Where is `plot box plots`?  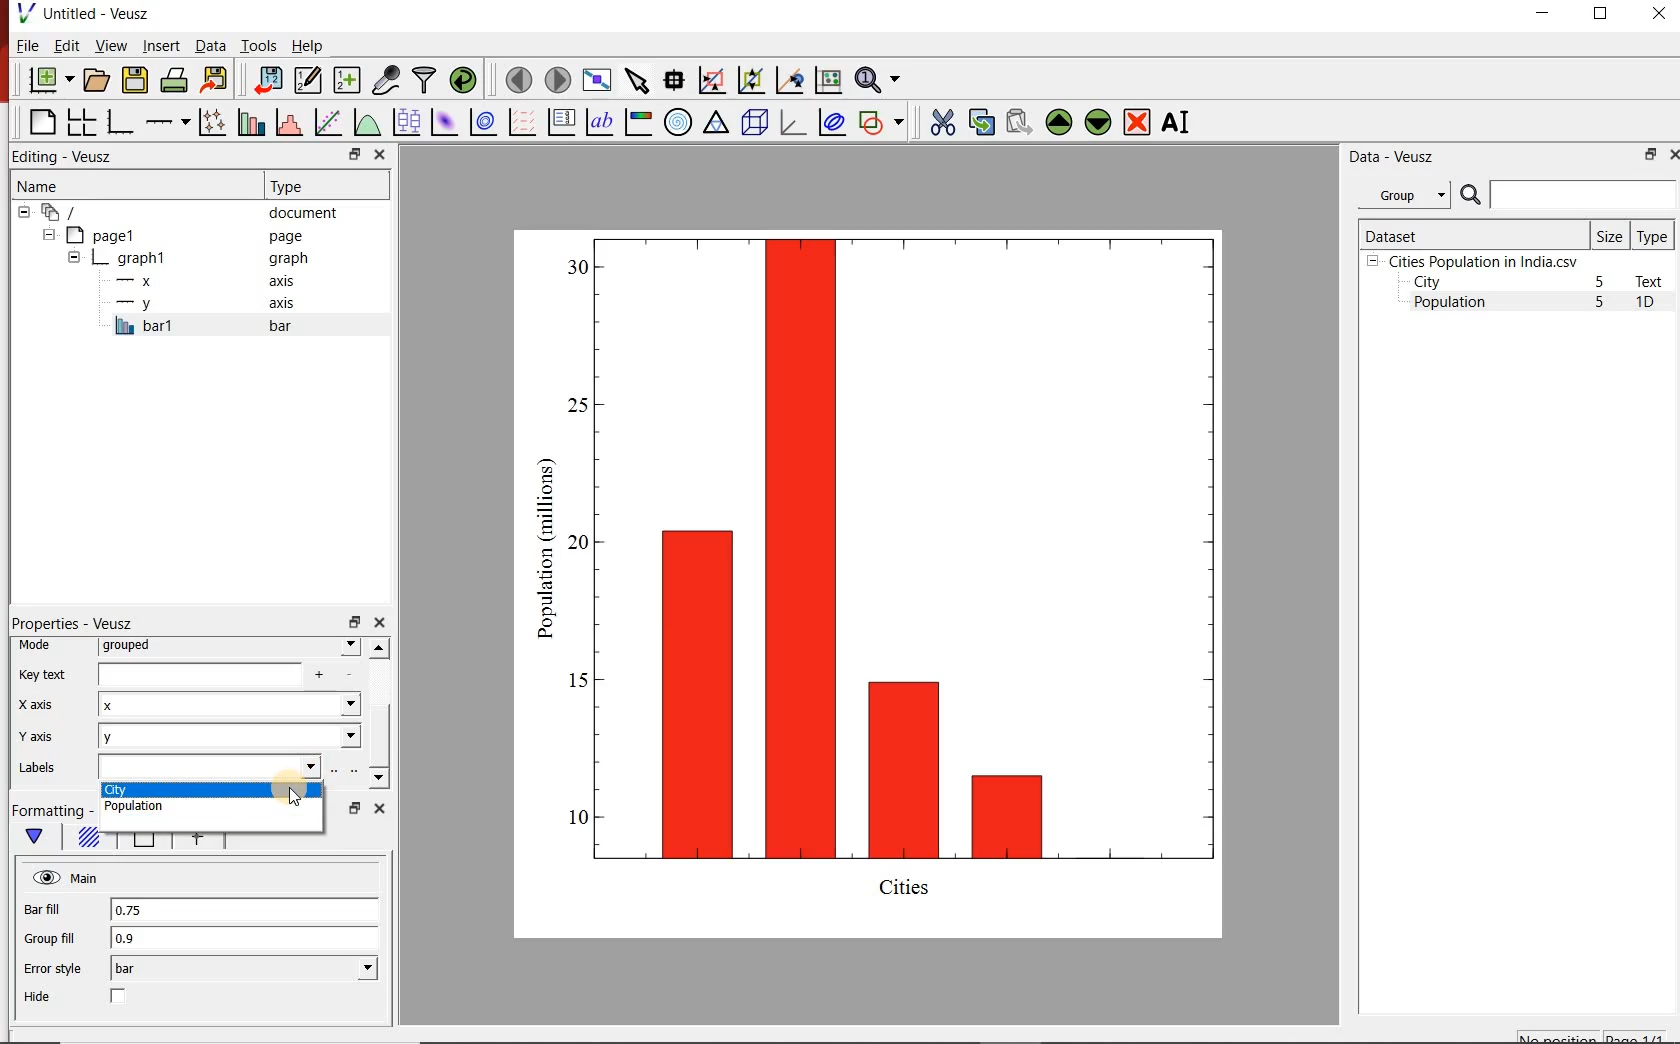
plot box plots is located at coordinates (405, 121).